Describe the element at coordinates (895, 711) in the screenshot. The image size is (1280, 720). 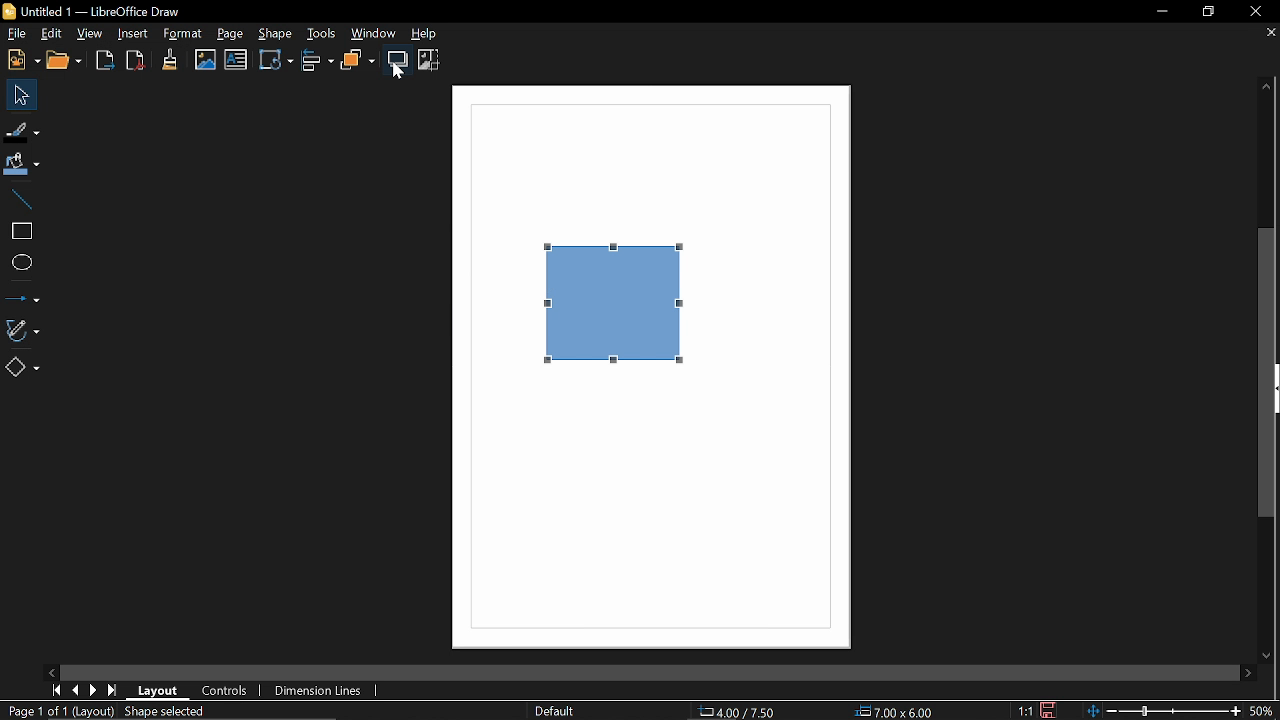
I see `Size` at that location.